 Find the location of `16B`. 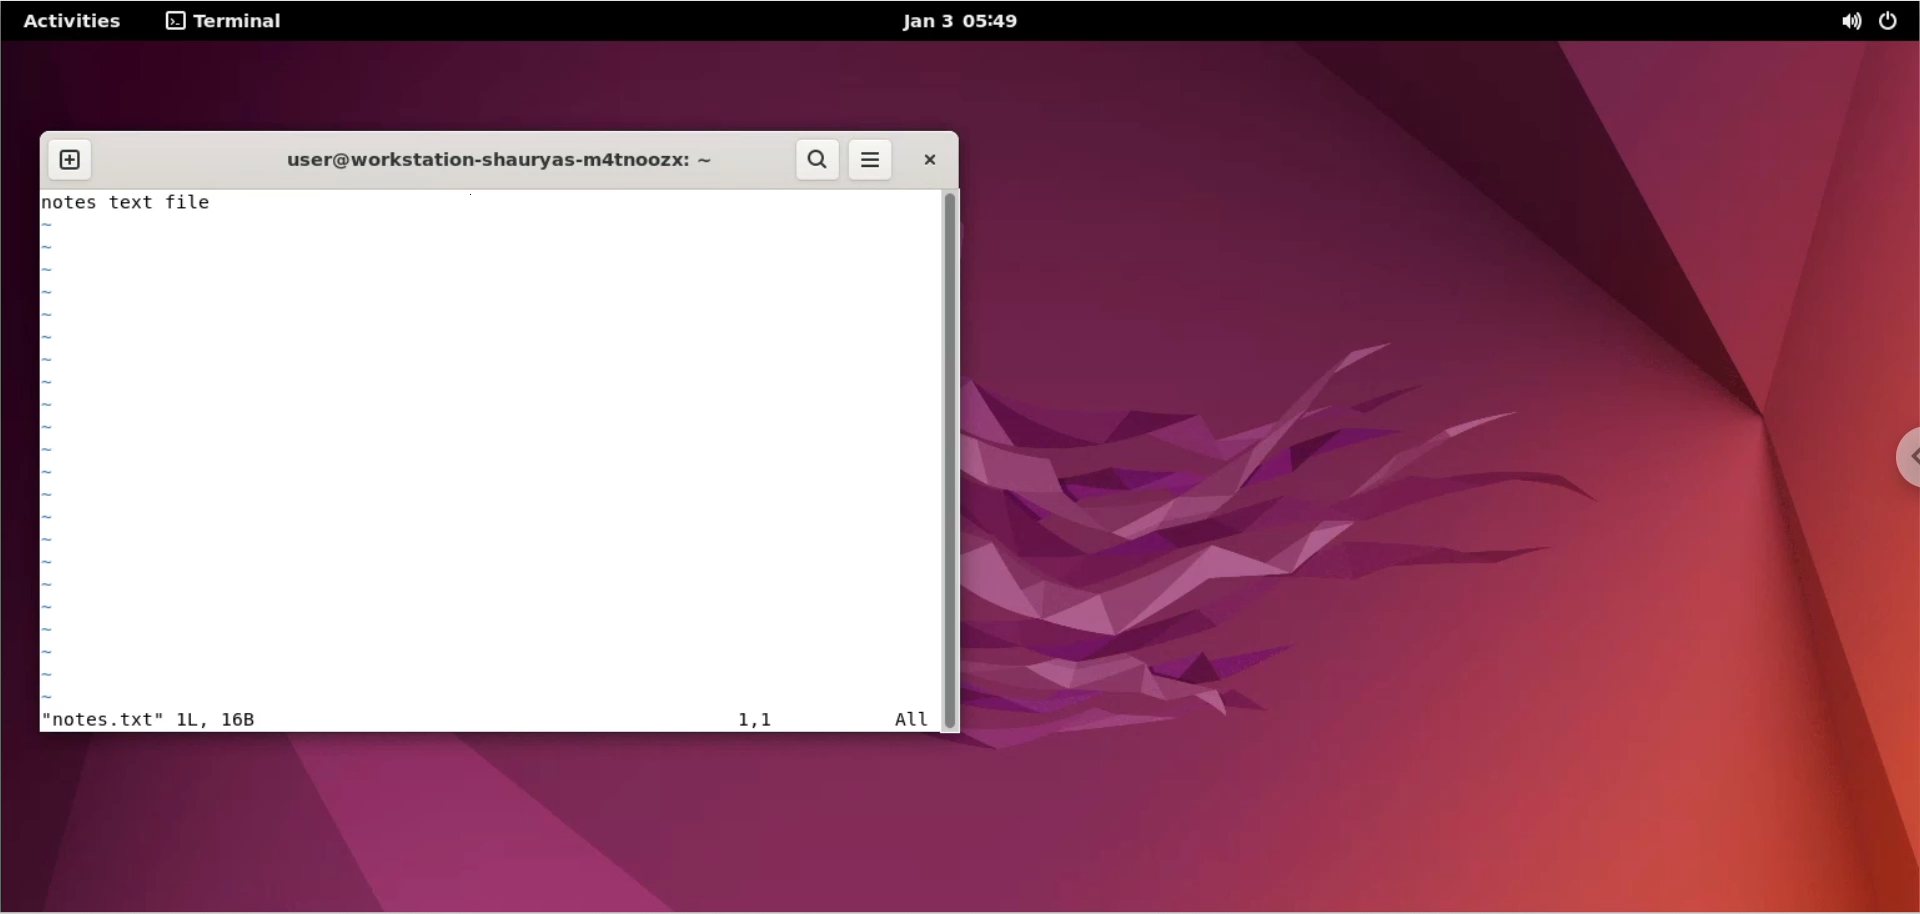

16B is located at coordinates (239, 719).